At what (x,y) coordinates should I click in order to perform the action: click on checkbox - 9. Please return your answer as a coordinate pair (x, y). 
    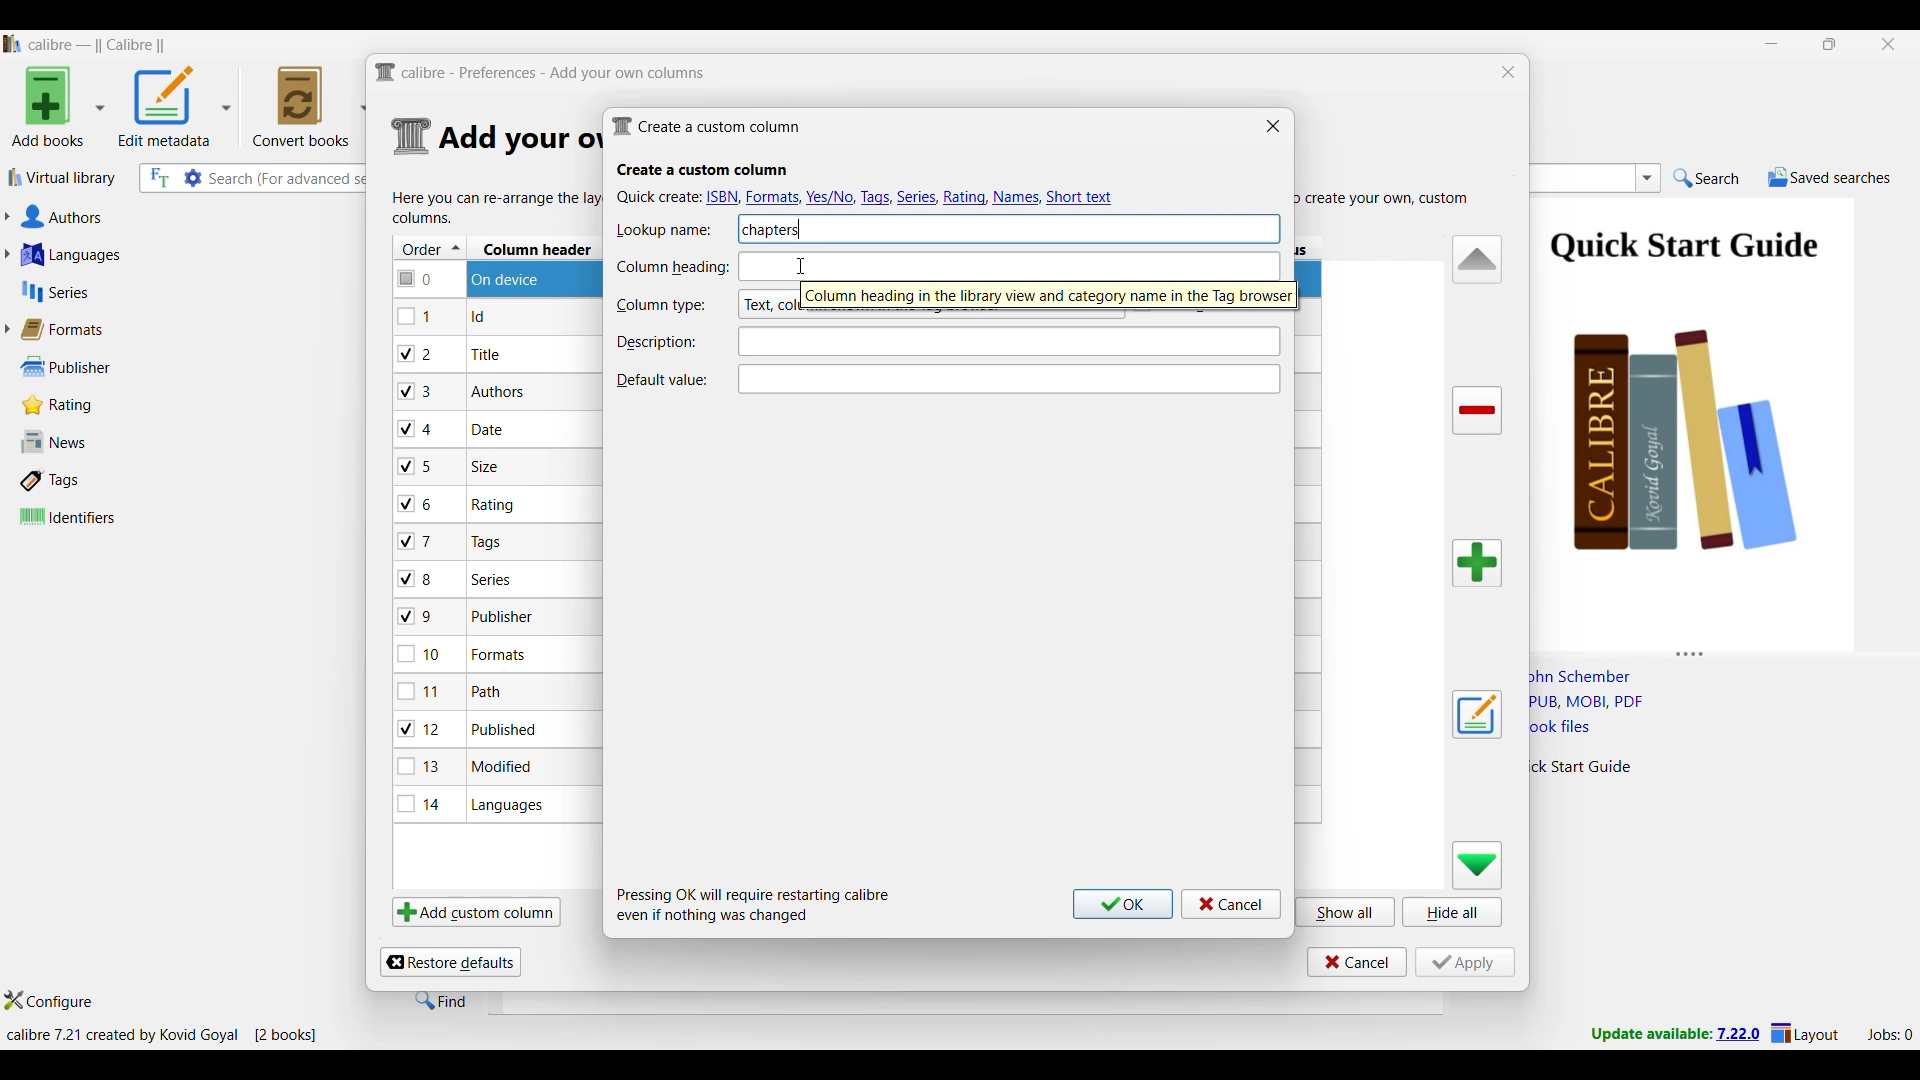
    Looking at the image, I should click on (416, 617).